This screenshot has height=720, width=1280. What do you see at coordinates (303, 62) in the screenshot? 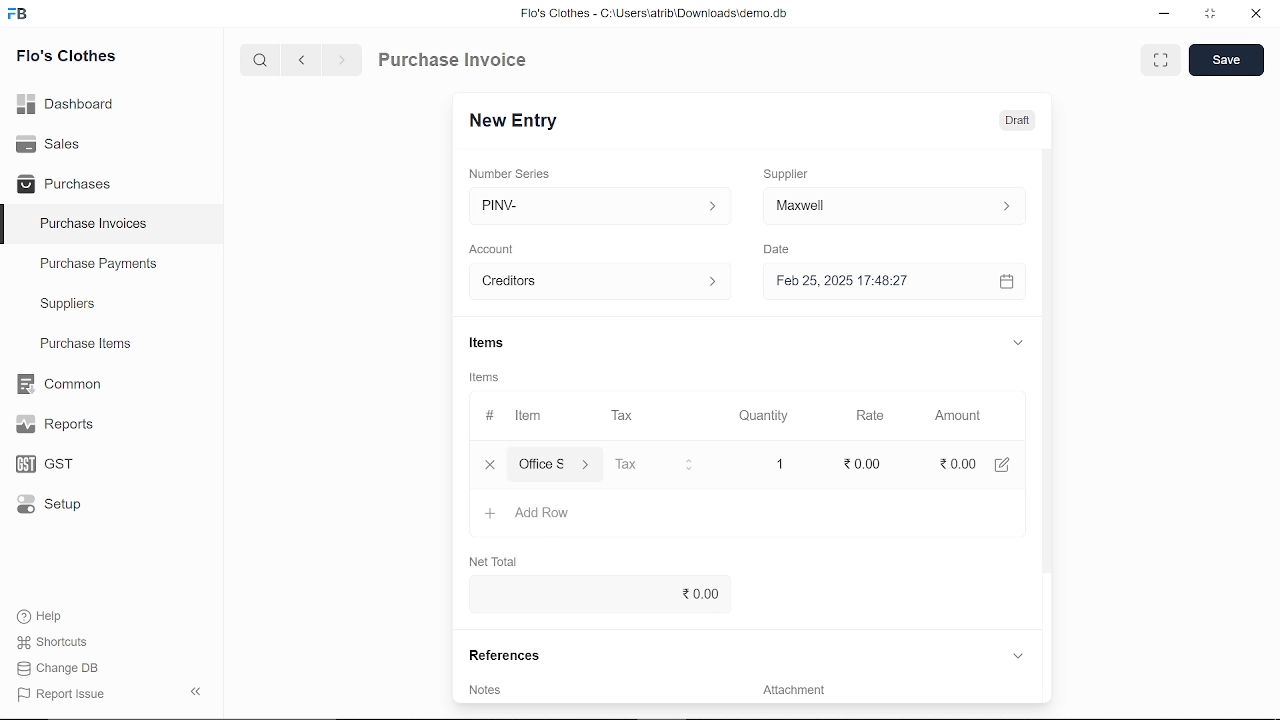
I see `previous` at bounding box center [303, 62].